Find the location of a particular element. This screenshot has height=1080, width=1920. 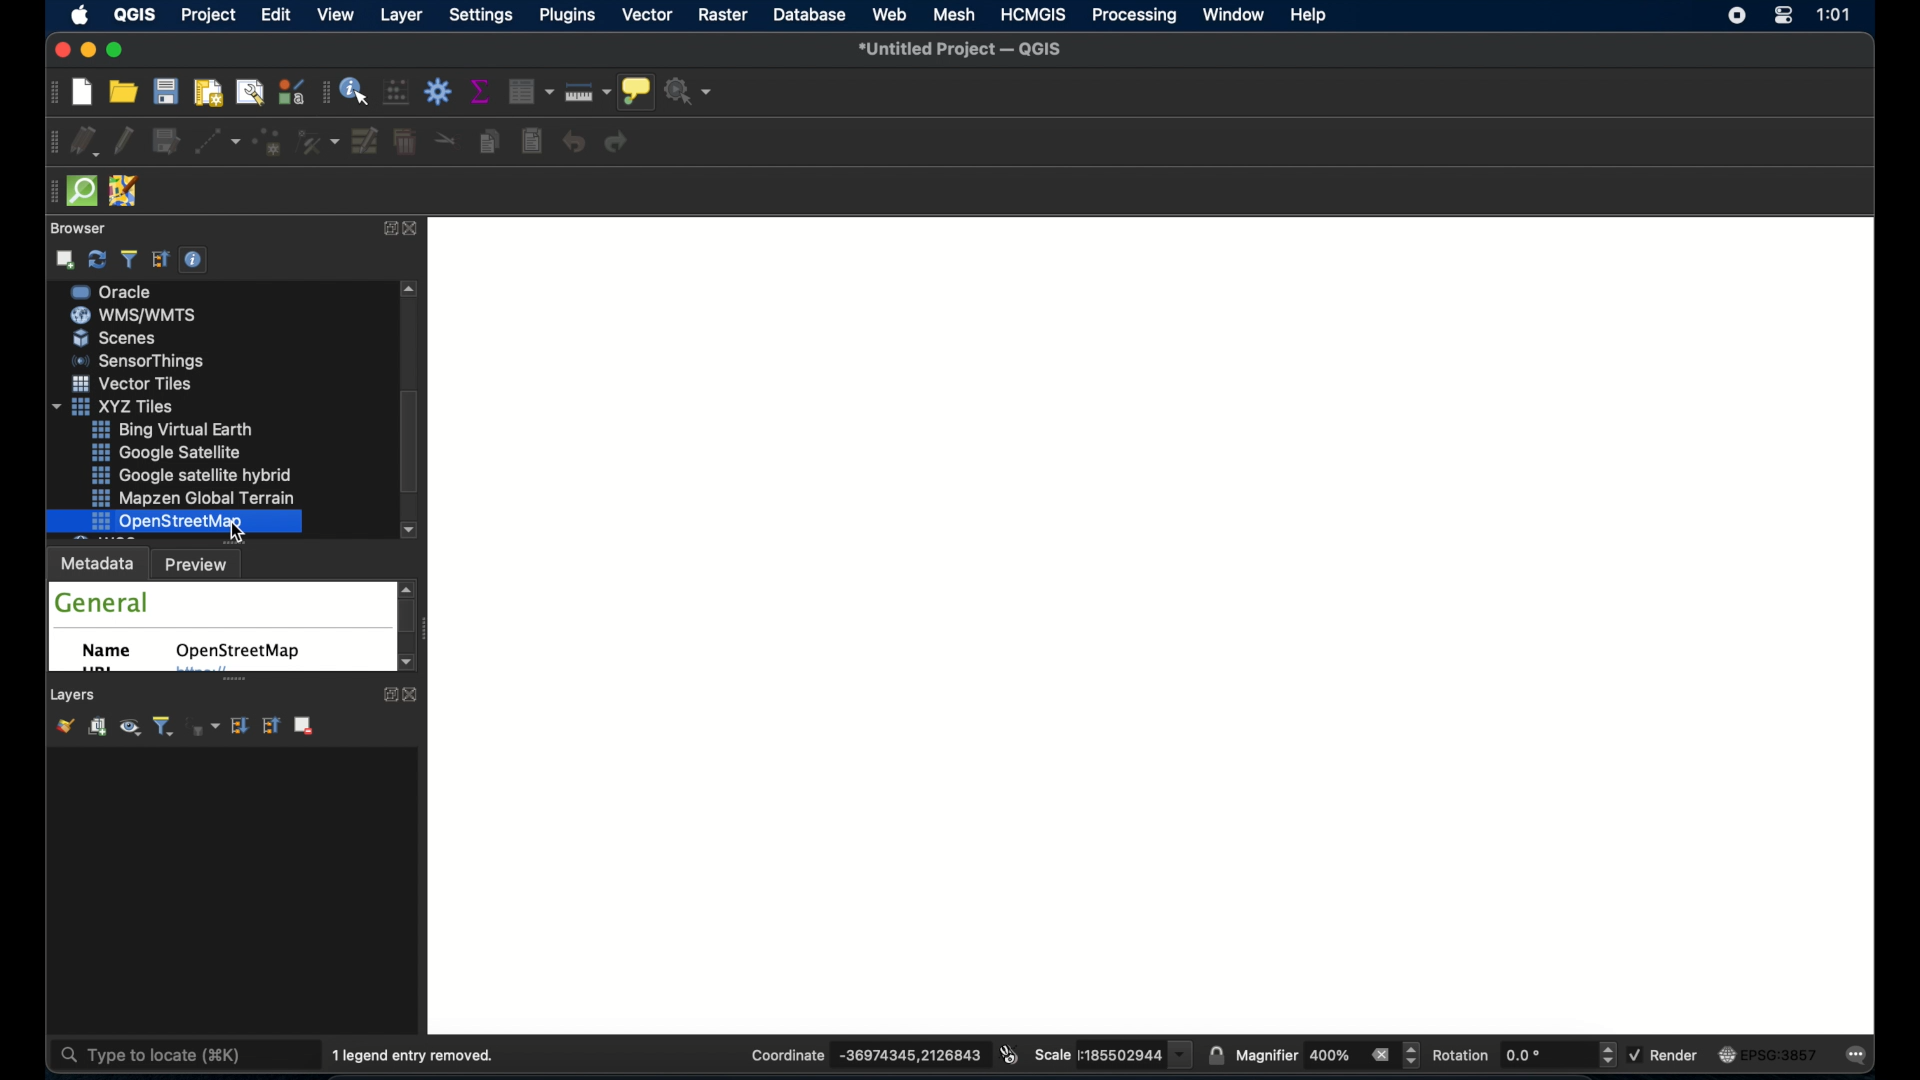

URL is located at coordinates (97, 671).